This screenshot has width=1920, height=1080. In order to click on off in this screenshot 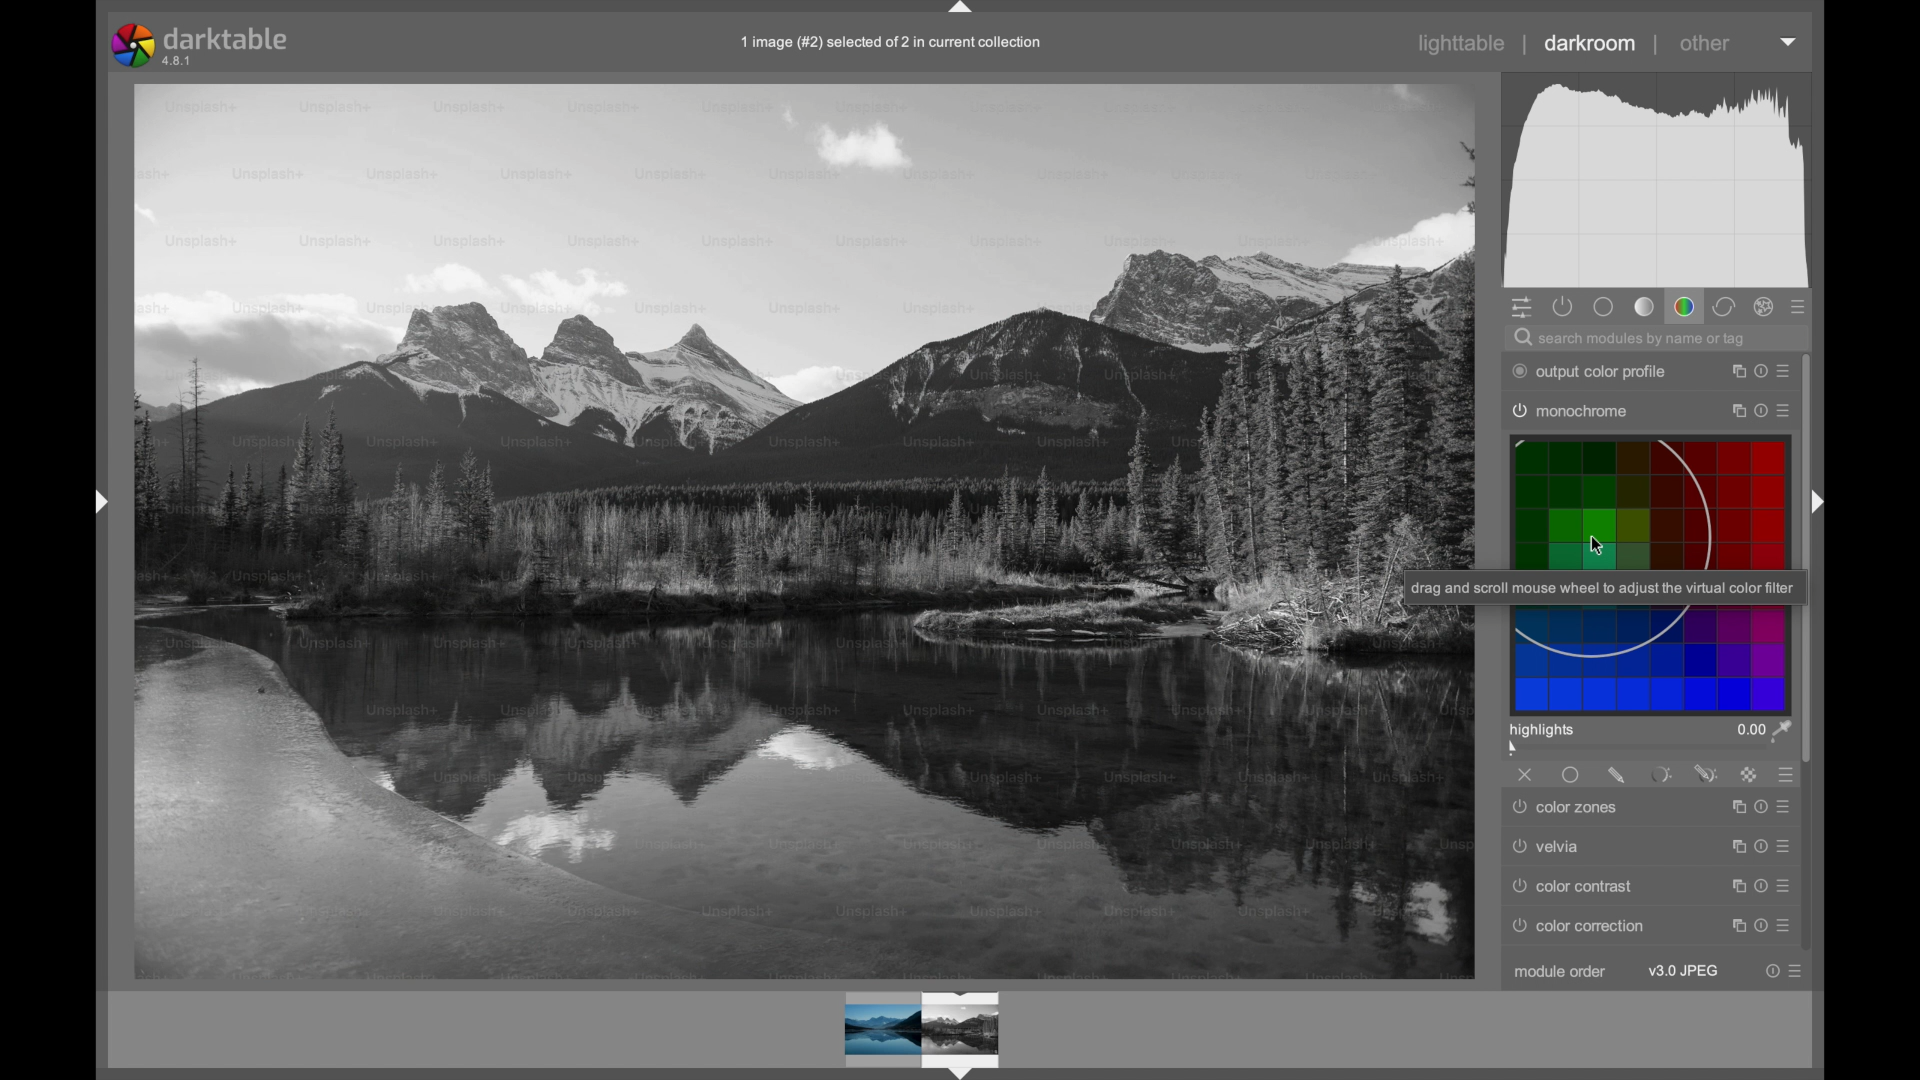, I will do `click(1526, 775)`.